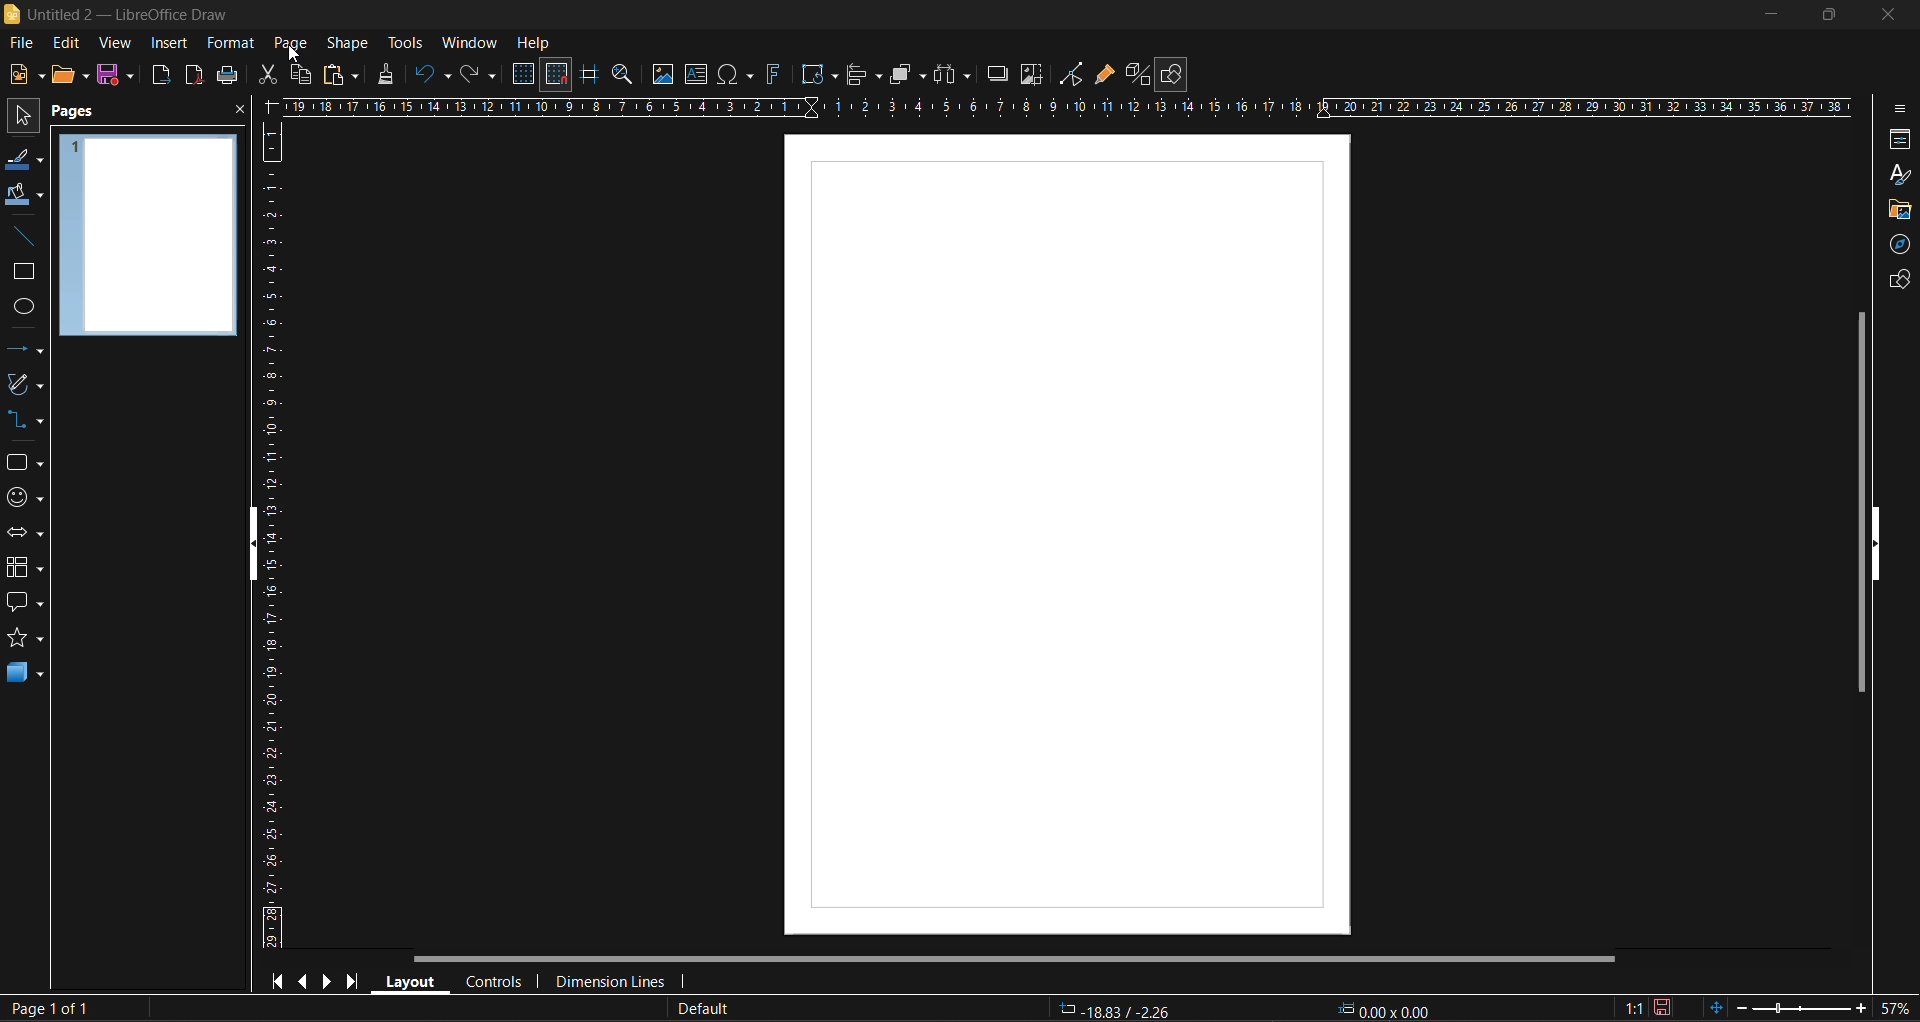  I want to click on window, so click(469, 42).